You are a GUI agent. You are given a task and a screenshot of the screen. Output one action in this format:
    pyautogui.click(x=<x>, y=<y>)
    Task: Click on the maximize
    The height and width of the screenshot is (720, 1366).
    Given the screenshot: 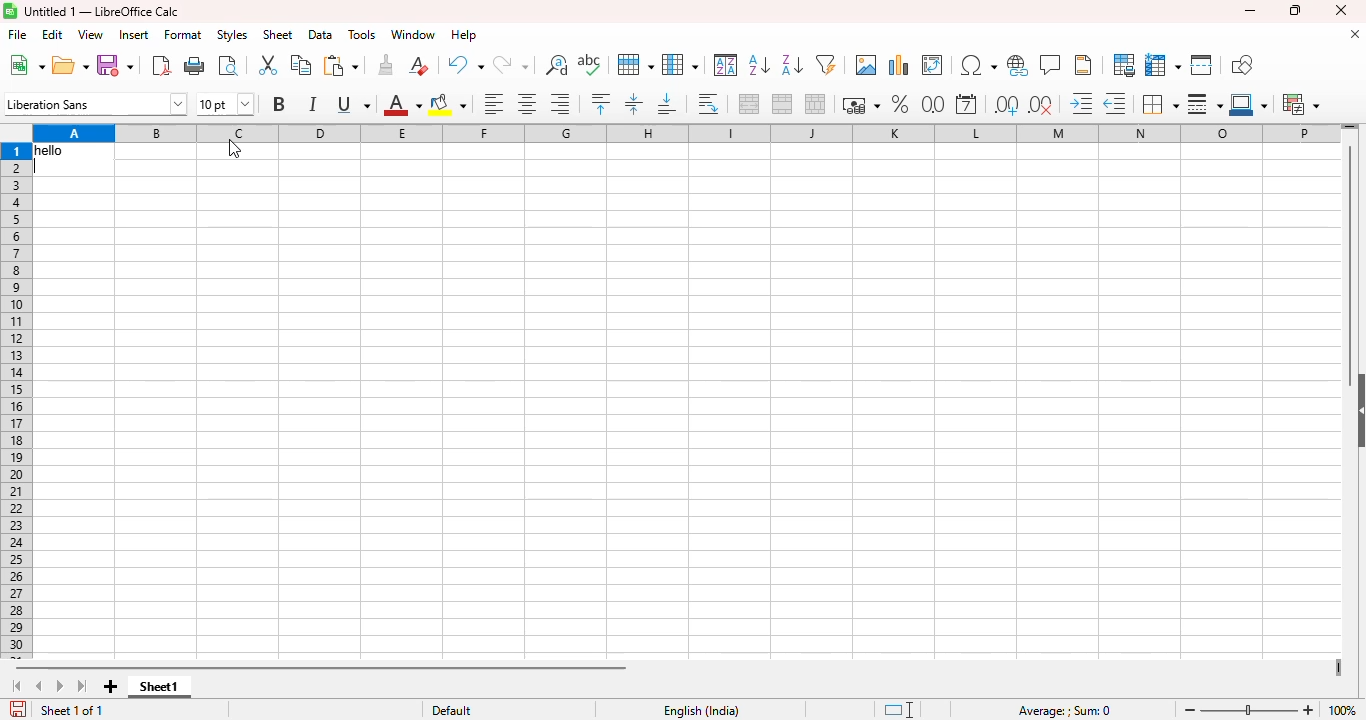 What is the action you would take?
    pyautogui.click(x=1293, y=11)
    